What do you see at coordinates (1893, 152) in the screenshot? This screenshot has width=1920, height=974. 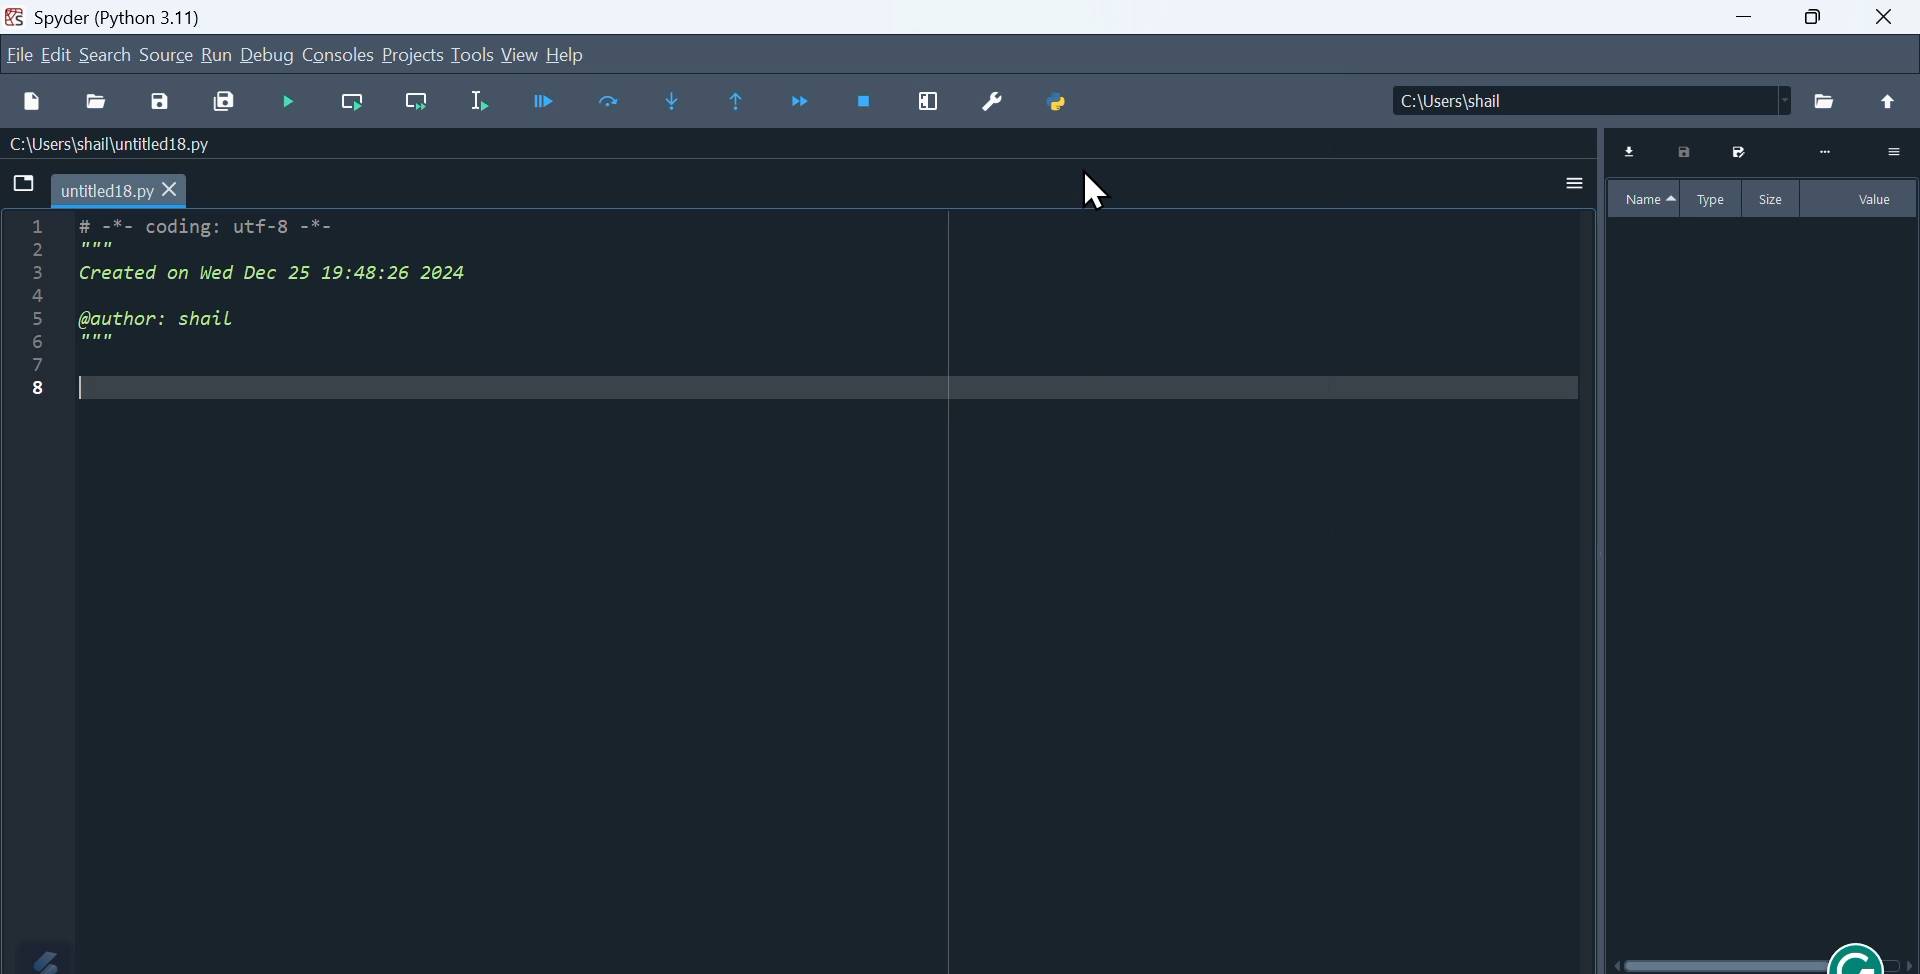 I see `more options` at bounding box center [1893, 152].